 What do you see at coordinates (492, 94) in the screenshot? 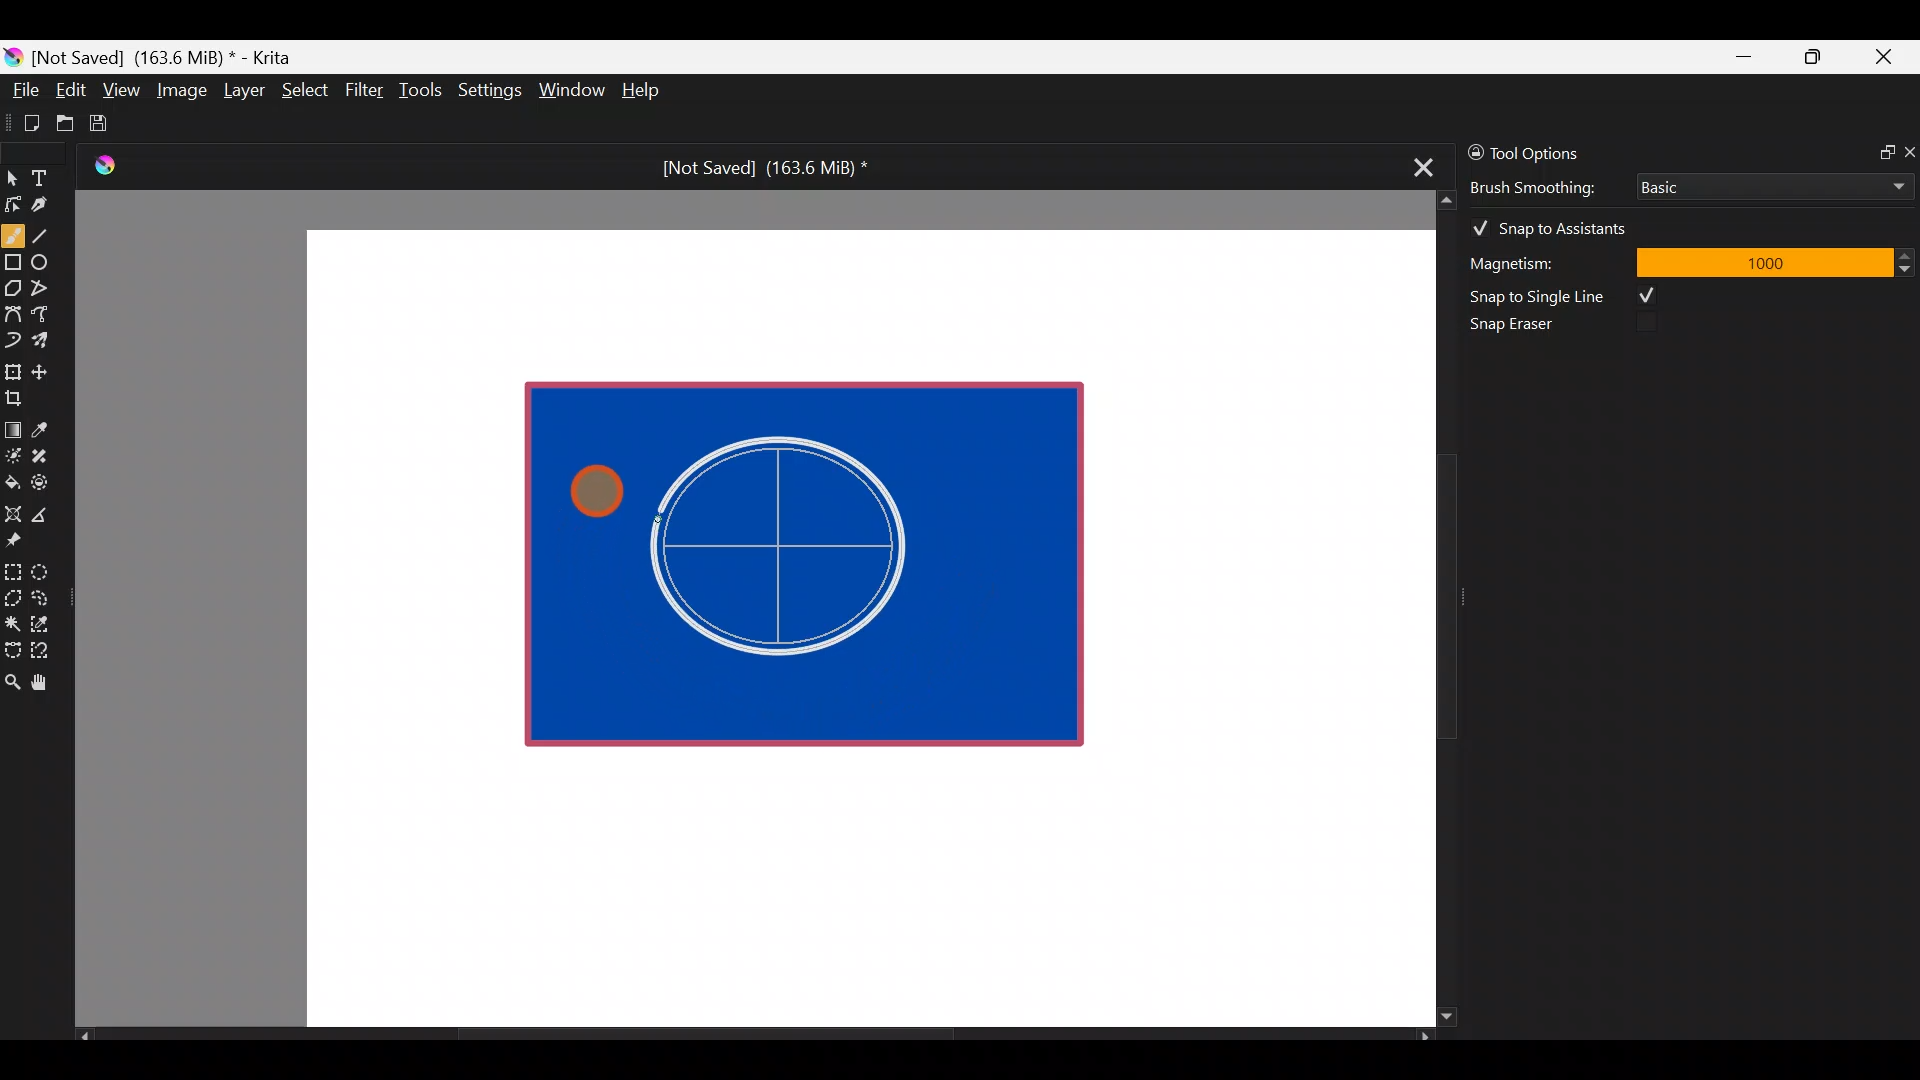
I see `Settings` at bounding box center [492, 94].